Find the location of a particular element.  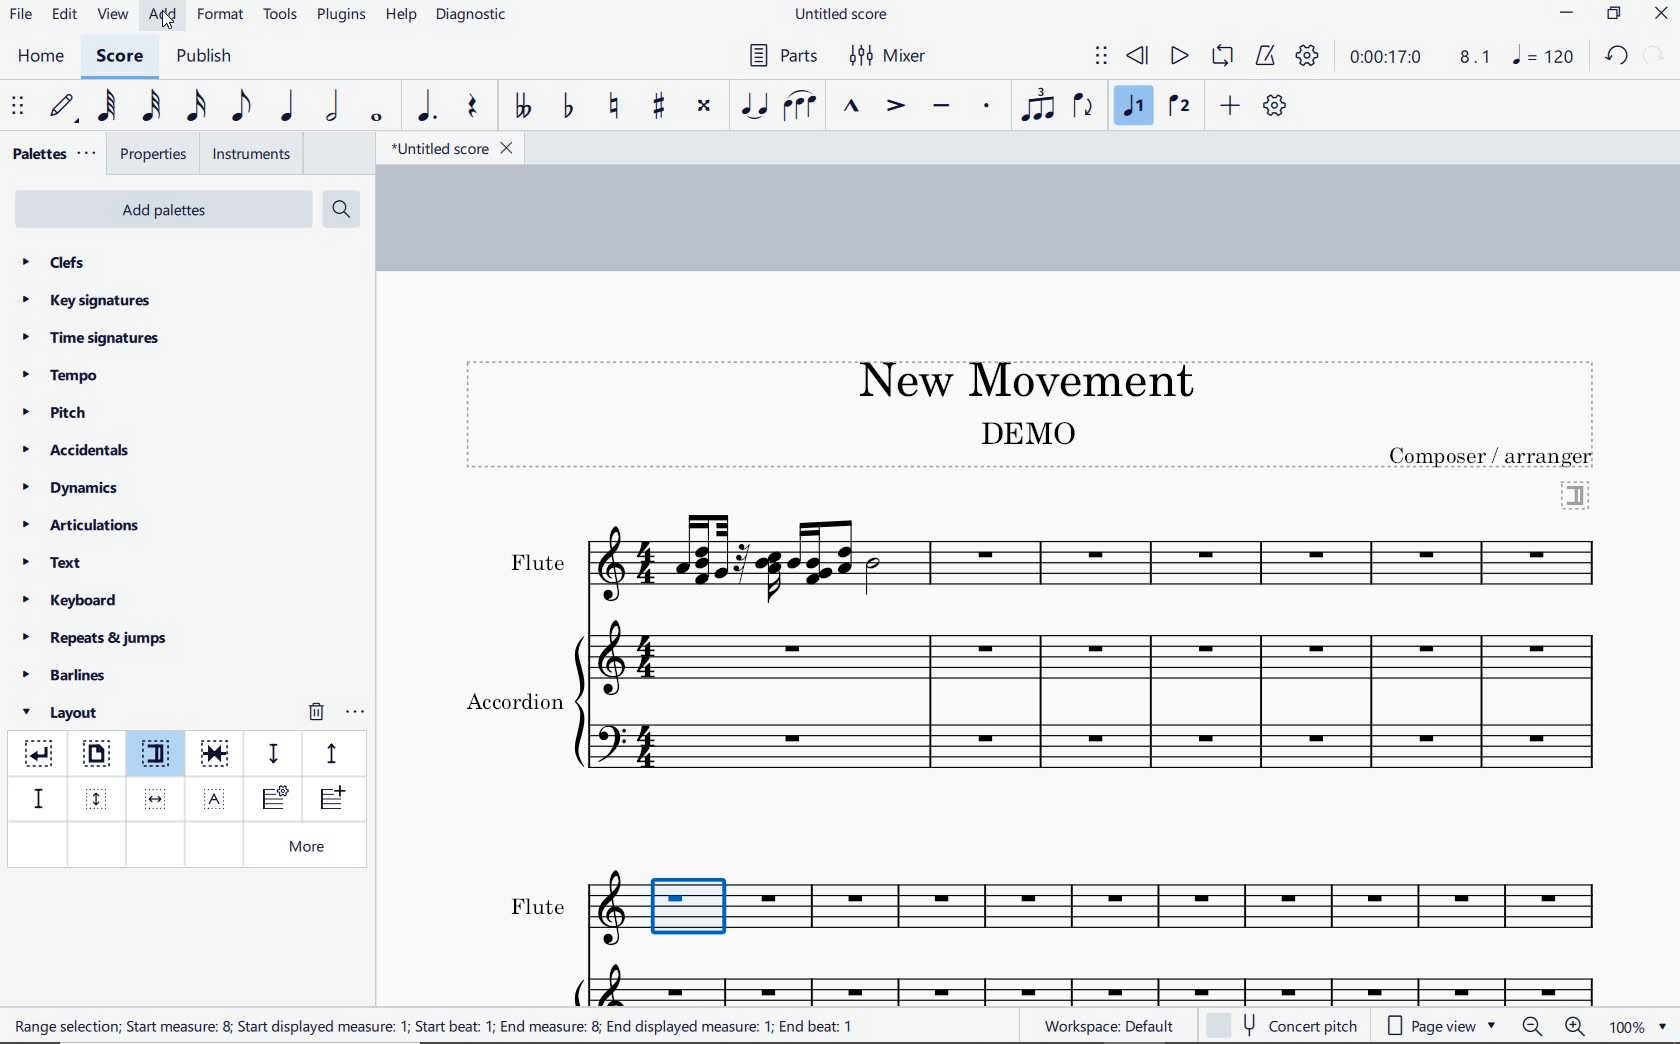

help is located at coordinates (399, 16).